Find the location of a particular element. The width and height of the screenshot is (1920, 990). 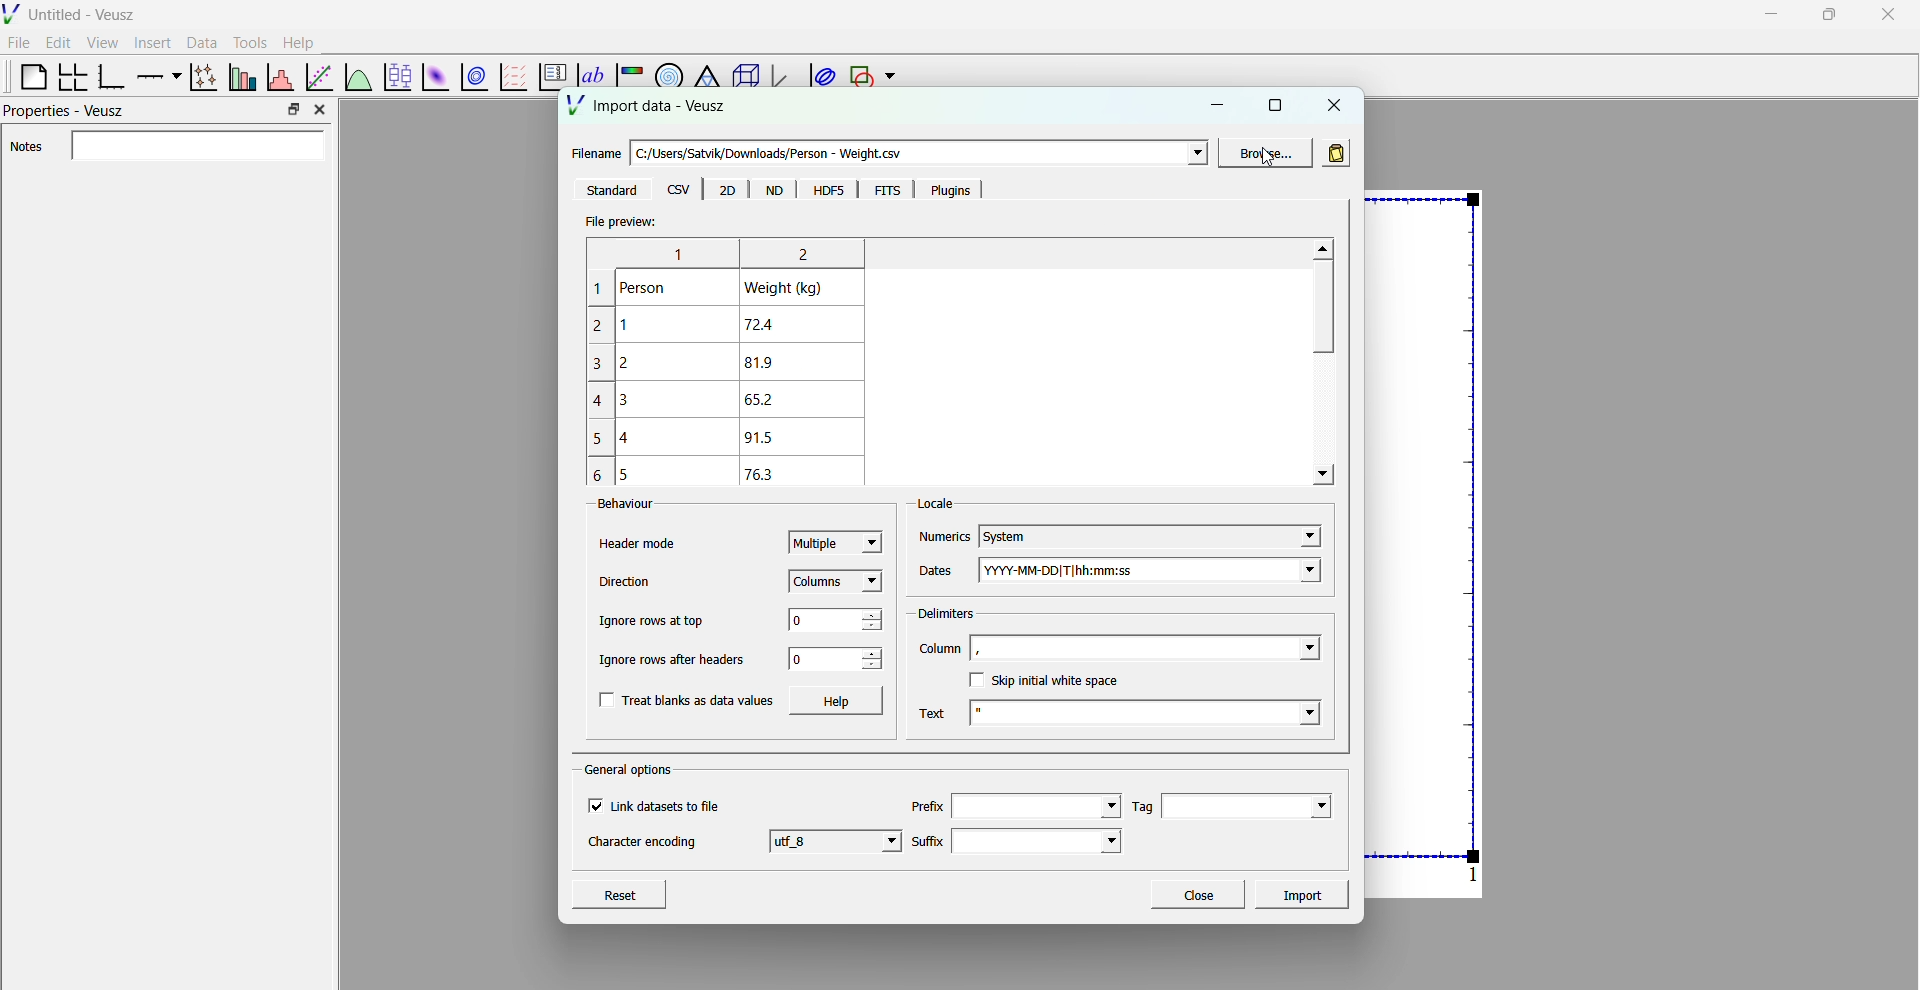

Plugins is located at coordinates (945, 189).